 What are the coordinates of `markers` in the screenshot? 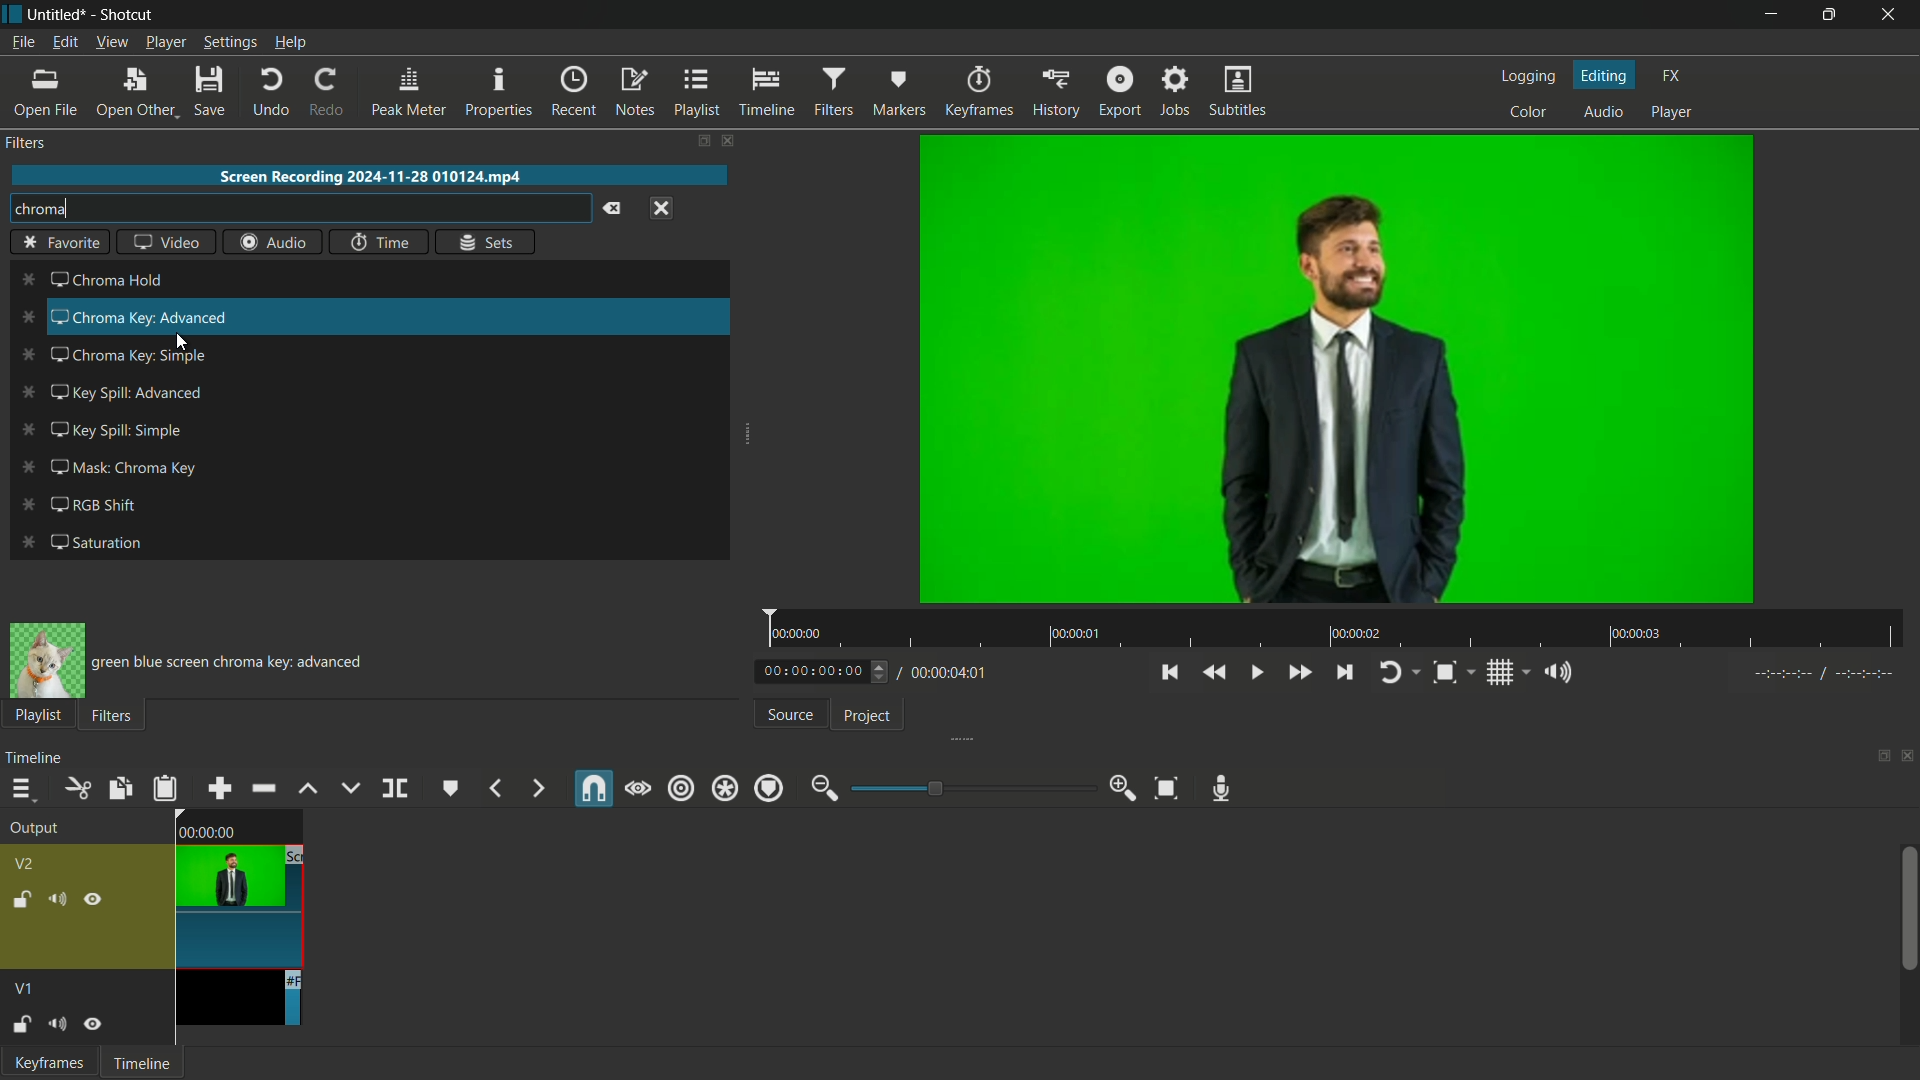 It's located at (897, 92).